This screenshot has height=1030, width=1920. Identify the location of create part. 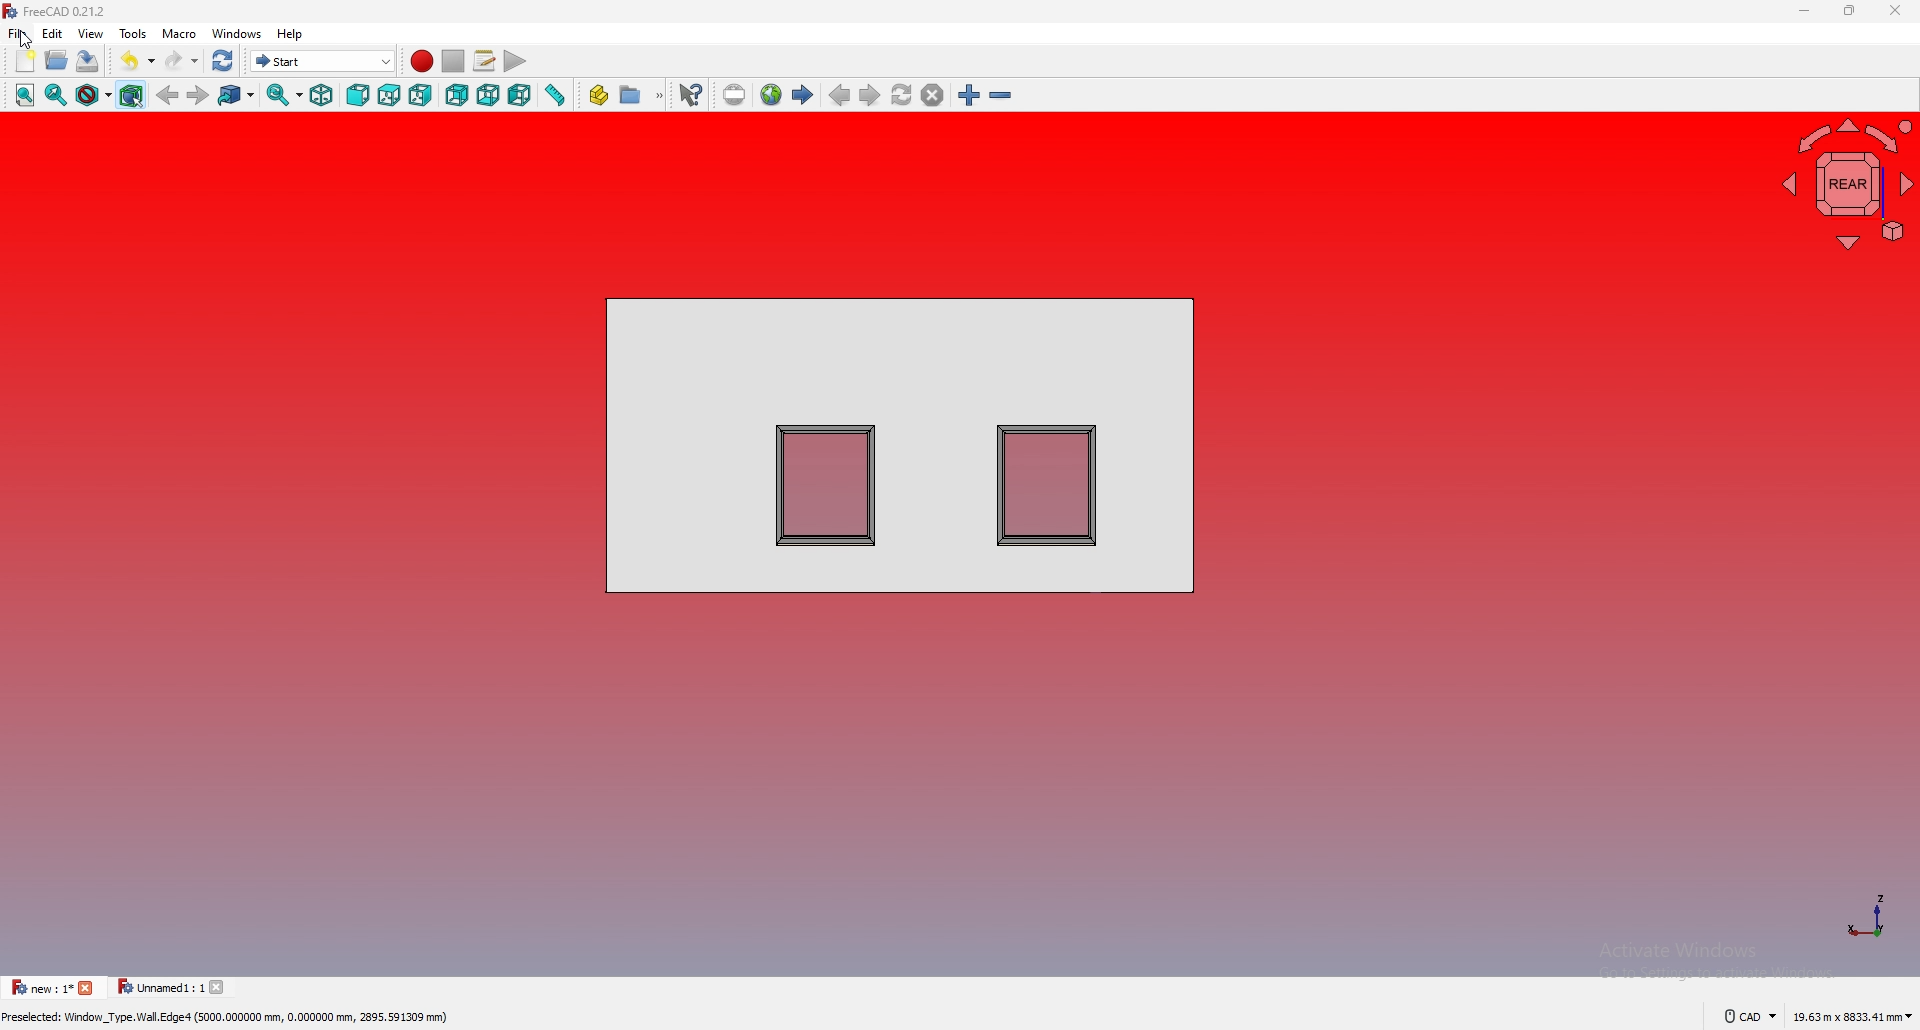
(599, 96).